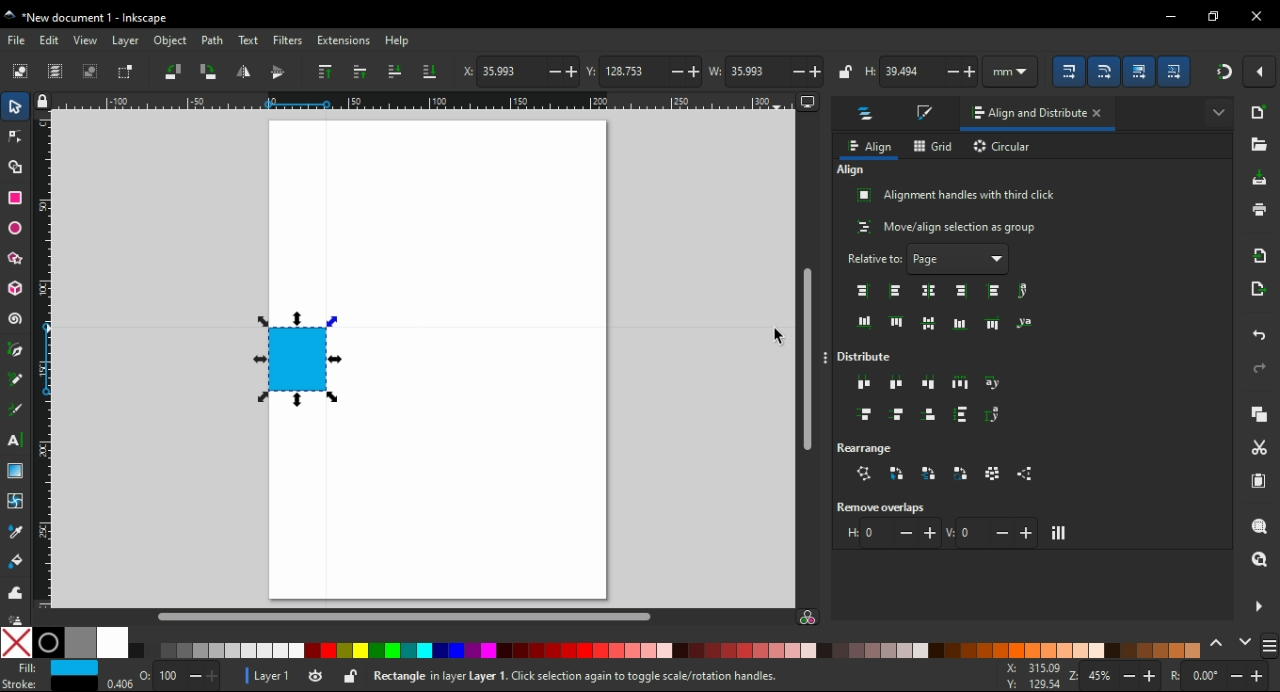 This screenshot has width=1280, height=692. Describe the element at coordinates (1004, 147) in the screenshot. I see `circular` at that location.